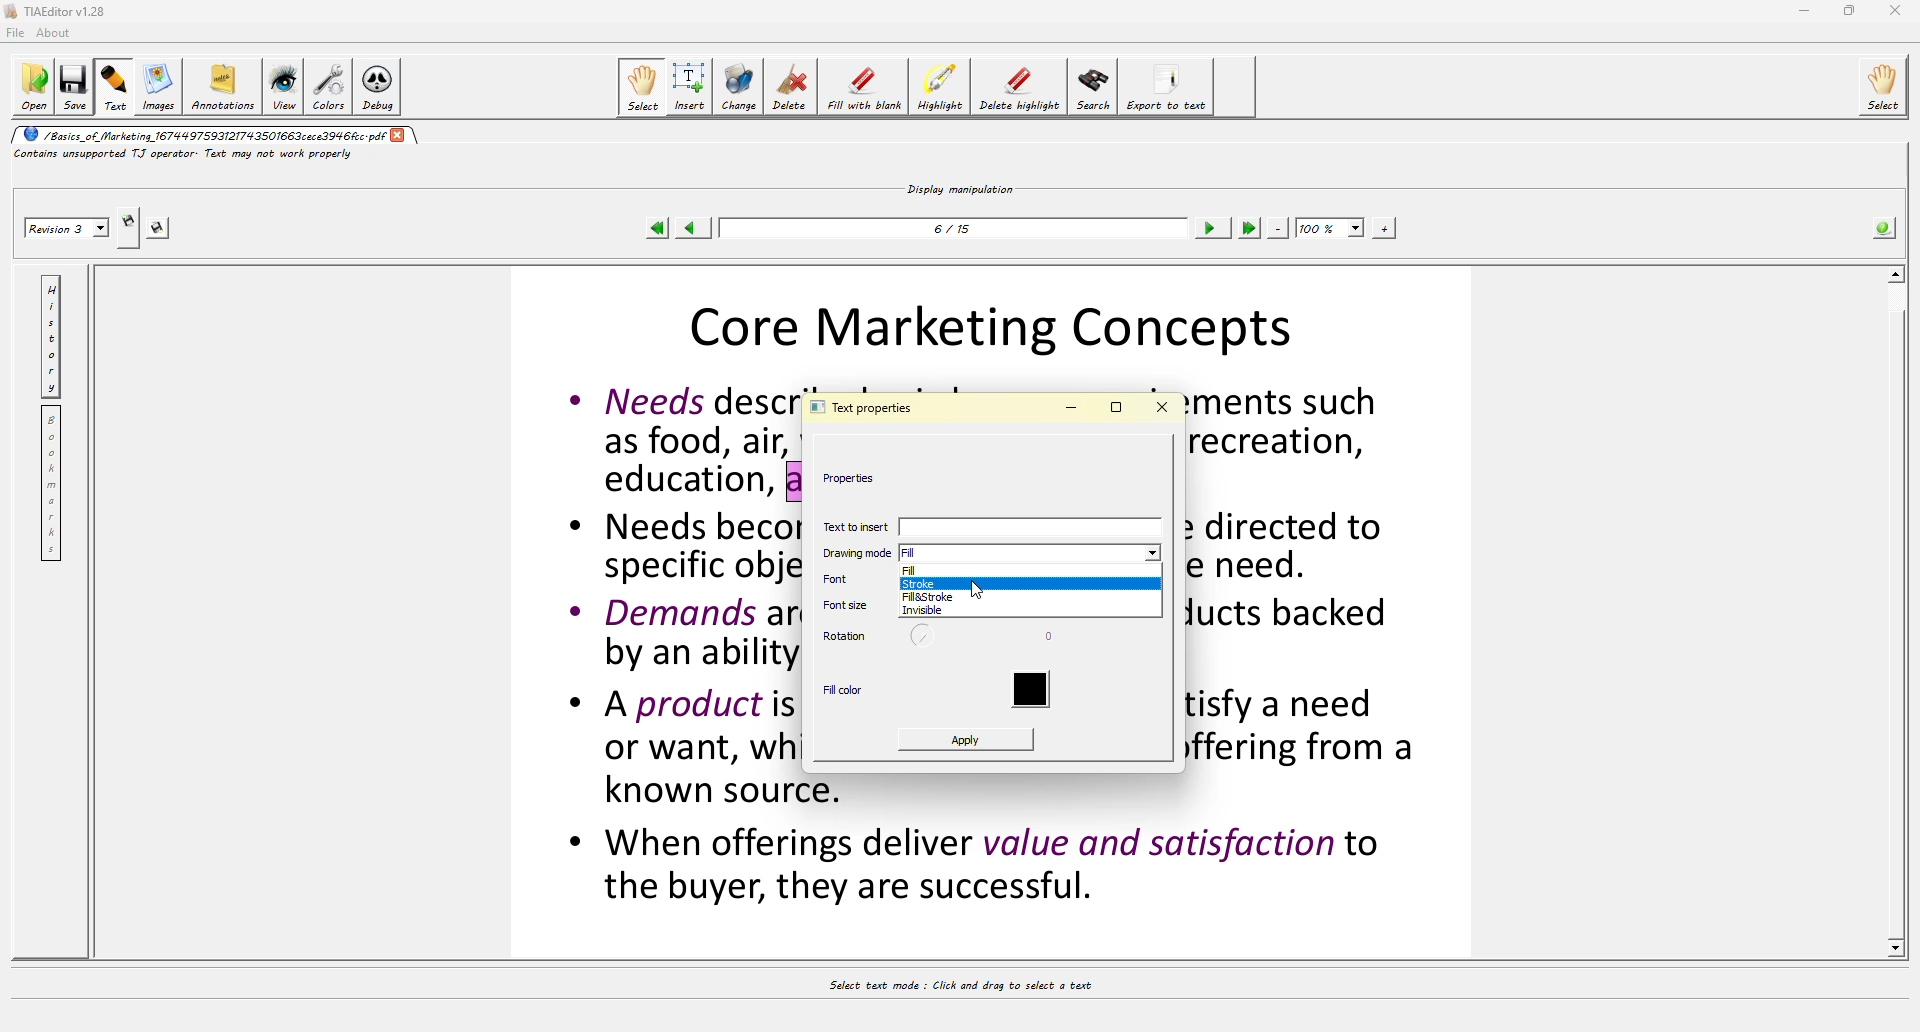  Describe the element at coordinates (858, 478) in the screenshot. I see `properties` at that location.